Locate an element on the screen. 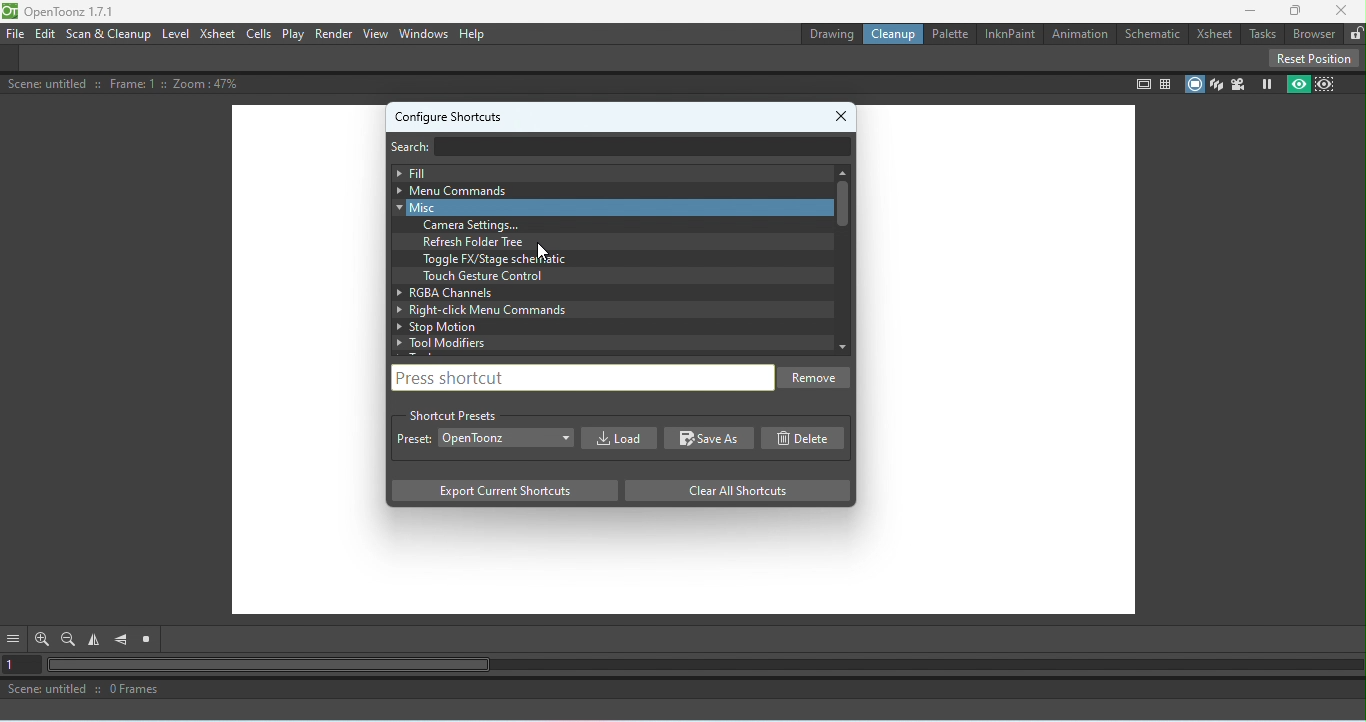 This screenshot has height=722, width=1366. 3D view is located at coordinates (1217, 84).